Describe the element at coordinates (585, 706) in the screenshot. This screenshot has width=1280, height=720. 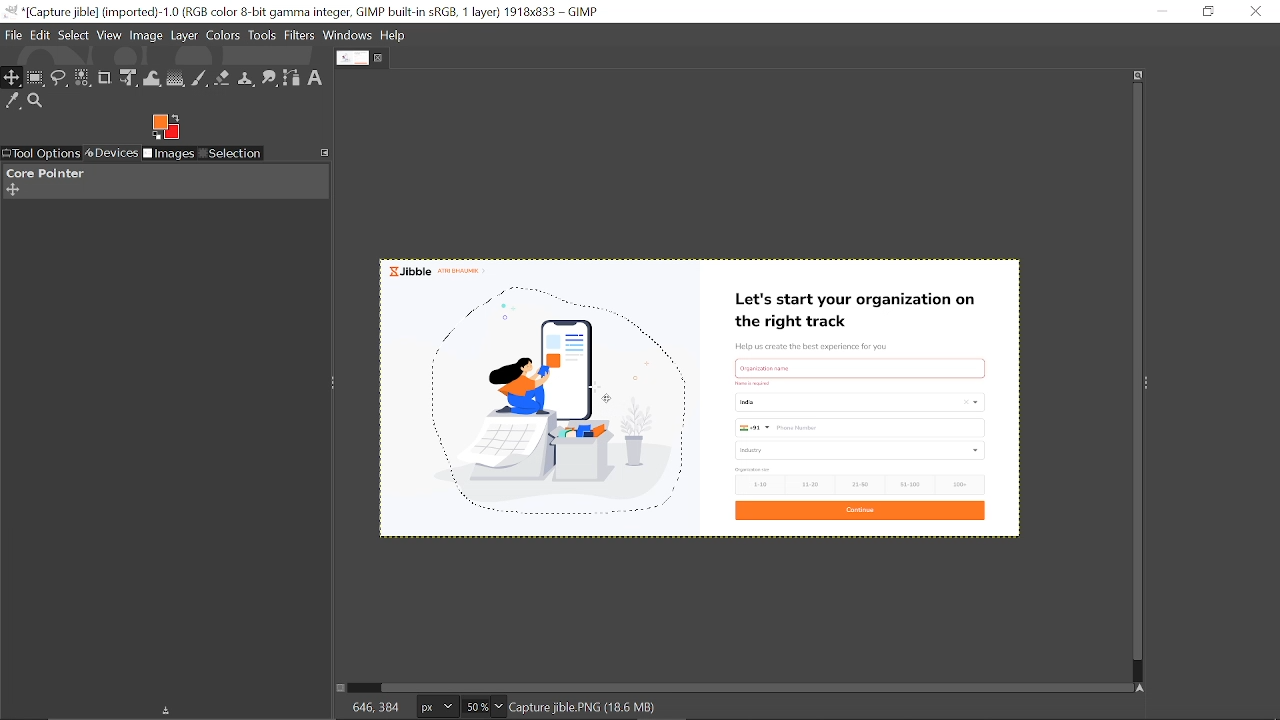
I see `Capture jble.PNG(18.6 MB` at that location.